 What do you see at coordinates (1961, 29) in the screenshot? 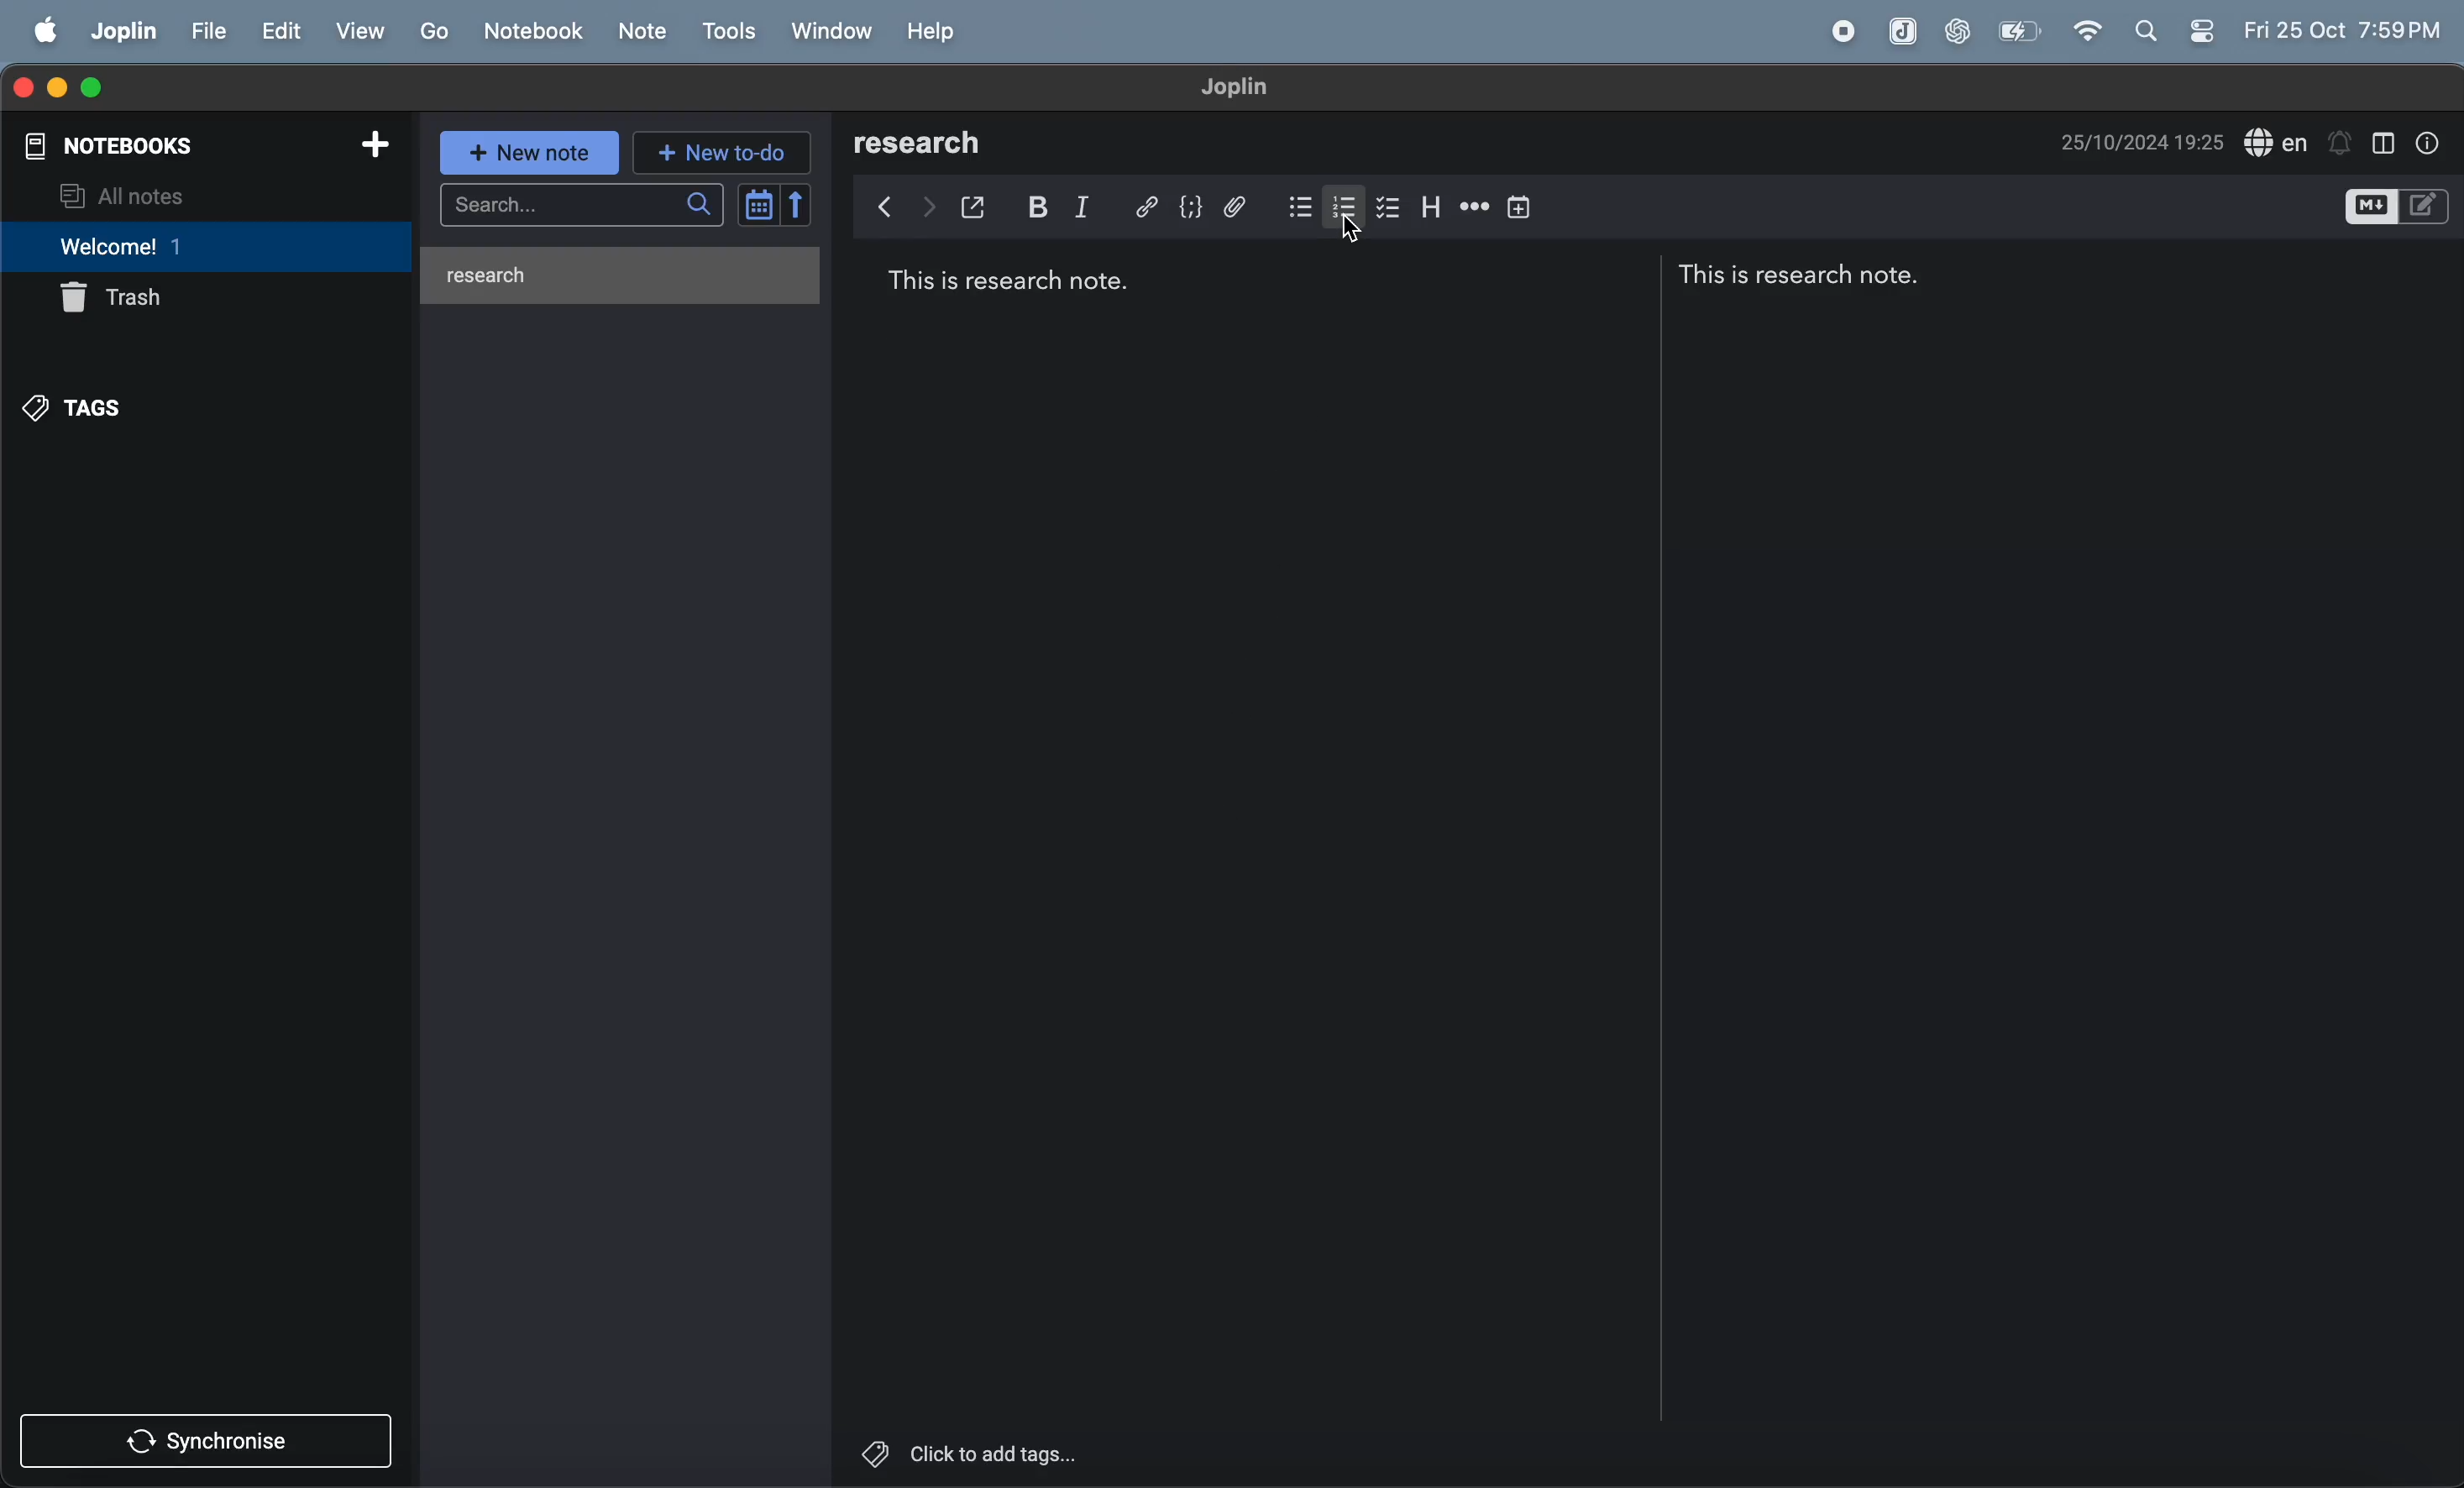
I see `chat gpt` at bounding box center [1961, 29].